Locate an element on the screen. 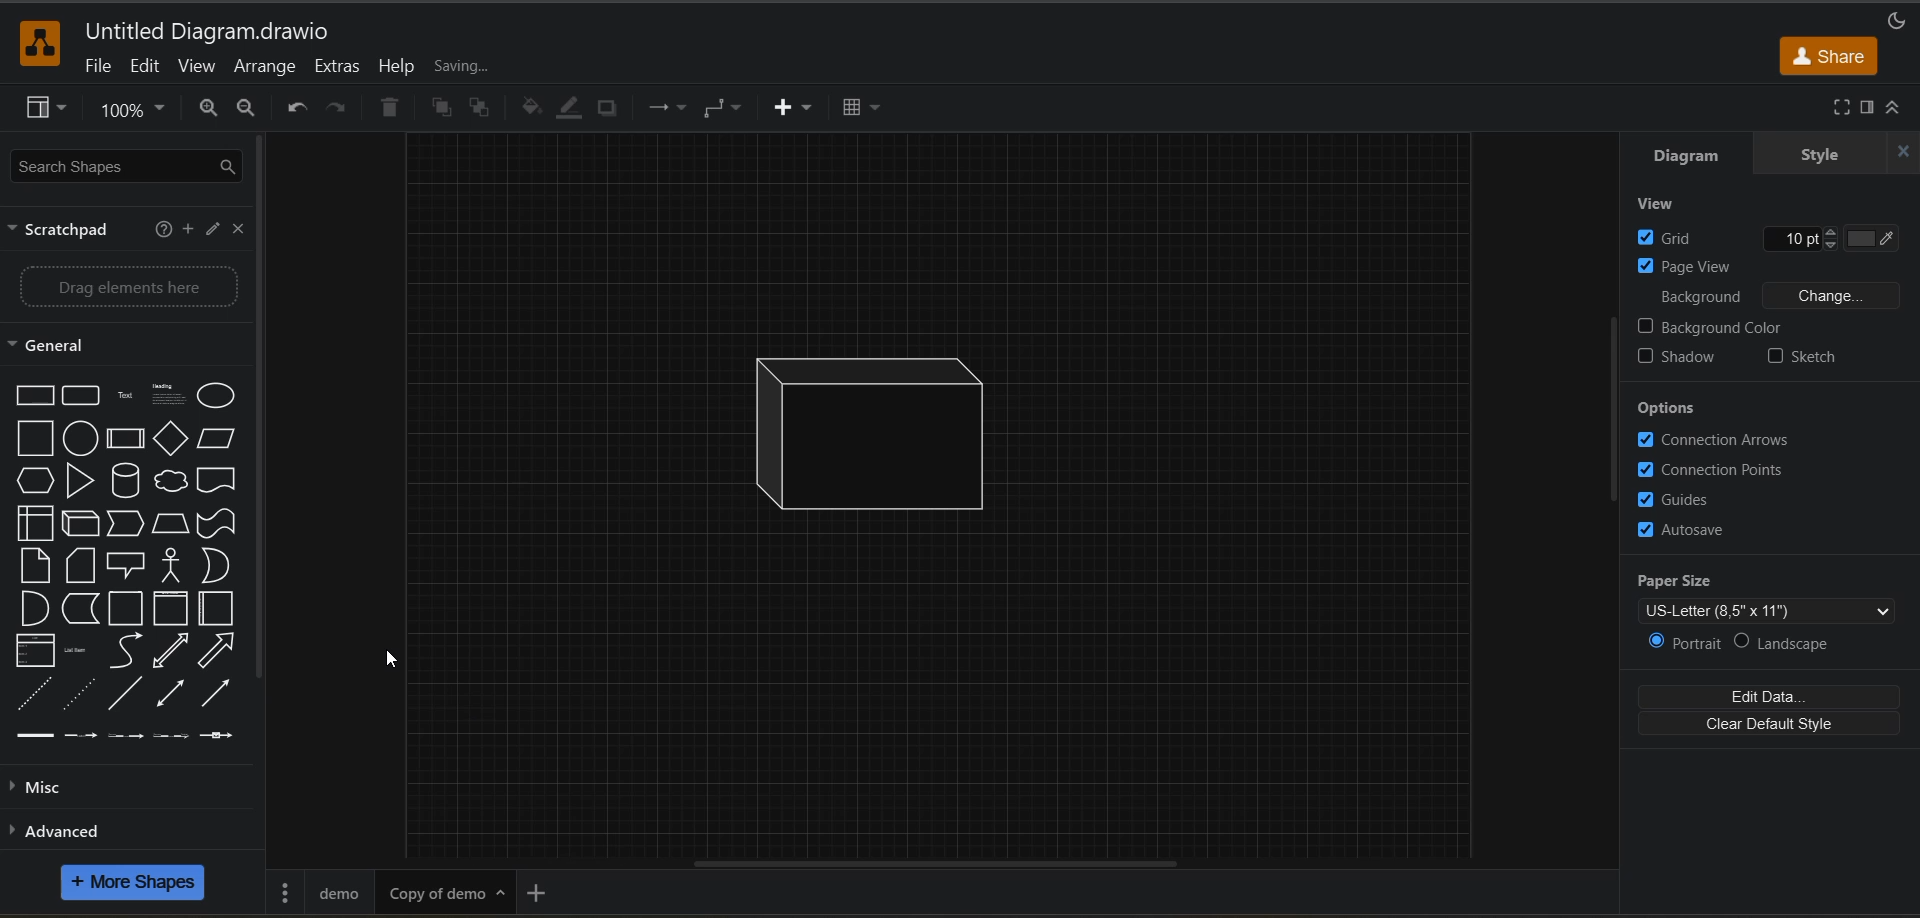 Image resolution: width=1920 pixels, height=918 pixels. options is located at coordinates (1707, 409).